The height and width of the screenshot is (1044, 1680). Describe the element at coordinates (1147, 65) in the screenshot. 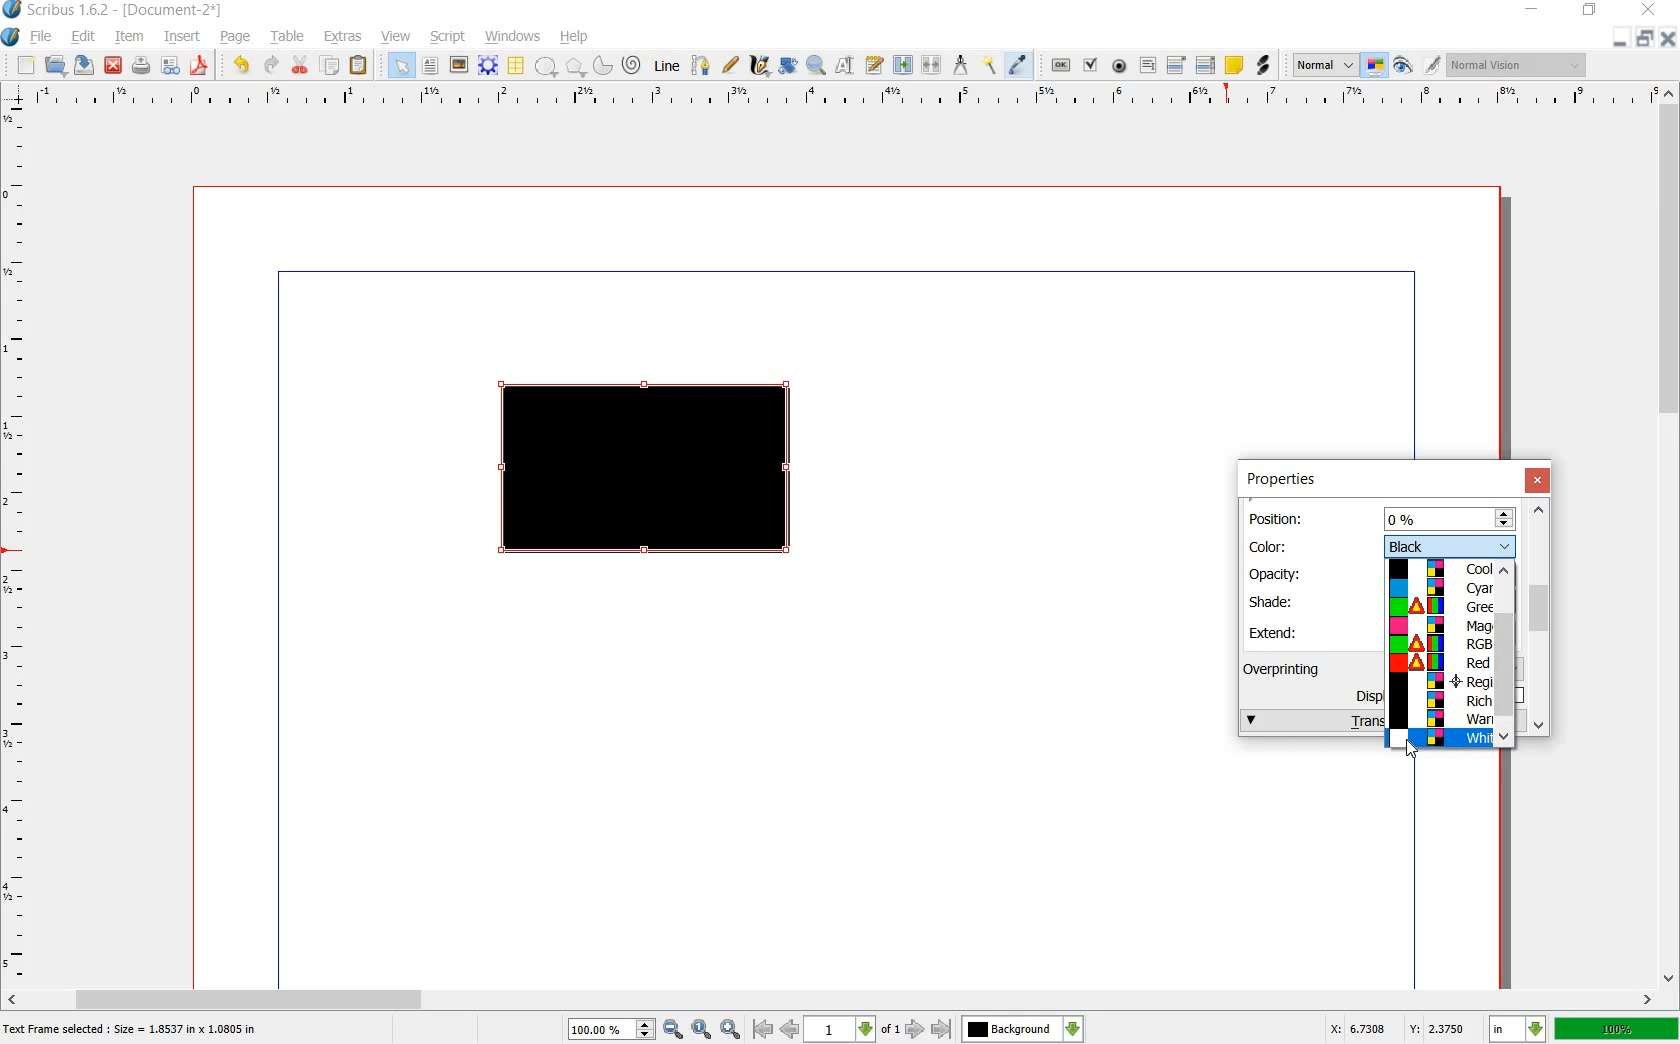

I see `pdf text field` at that location.